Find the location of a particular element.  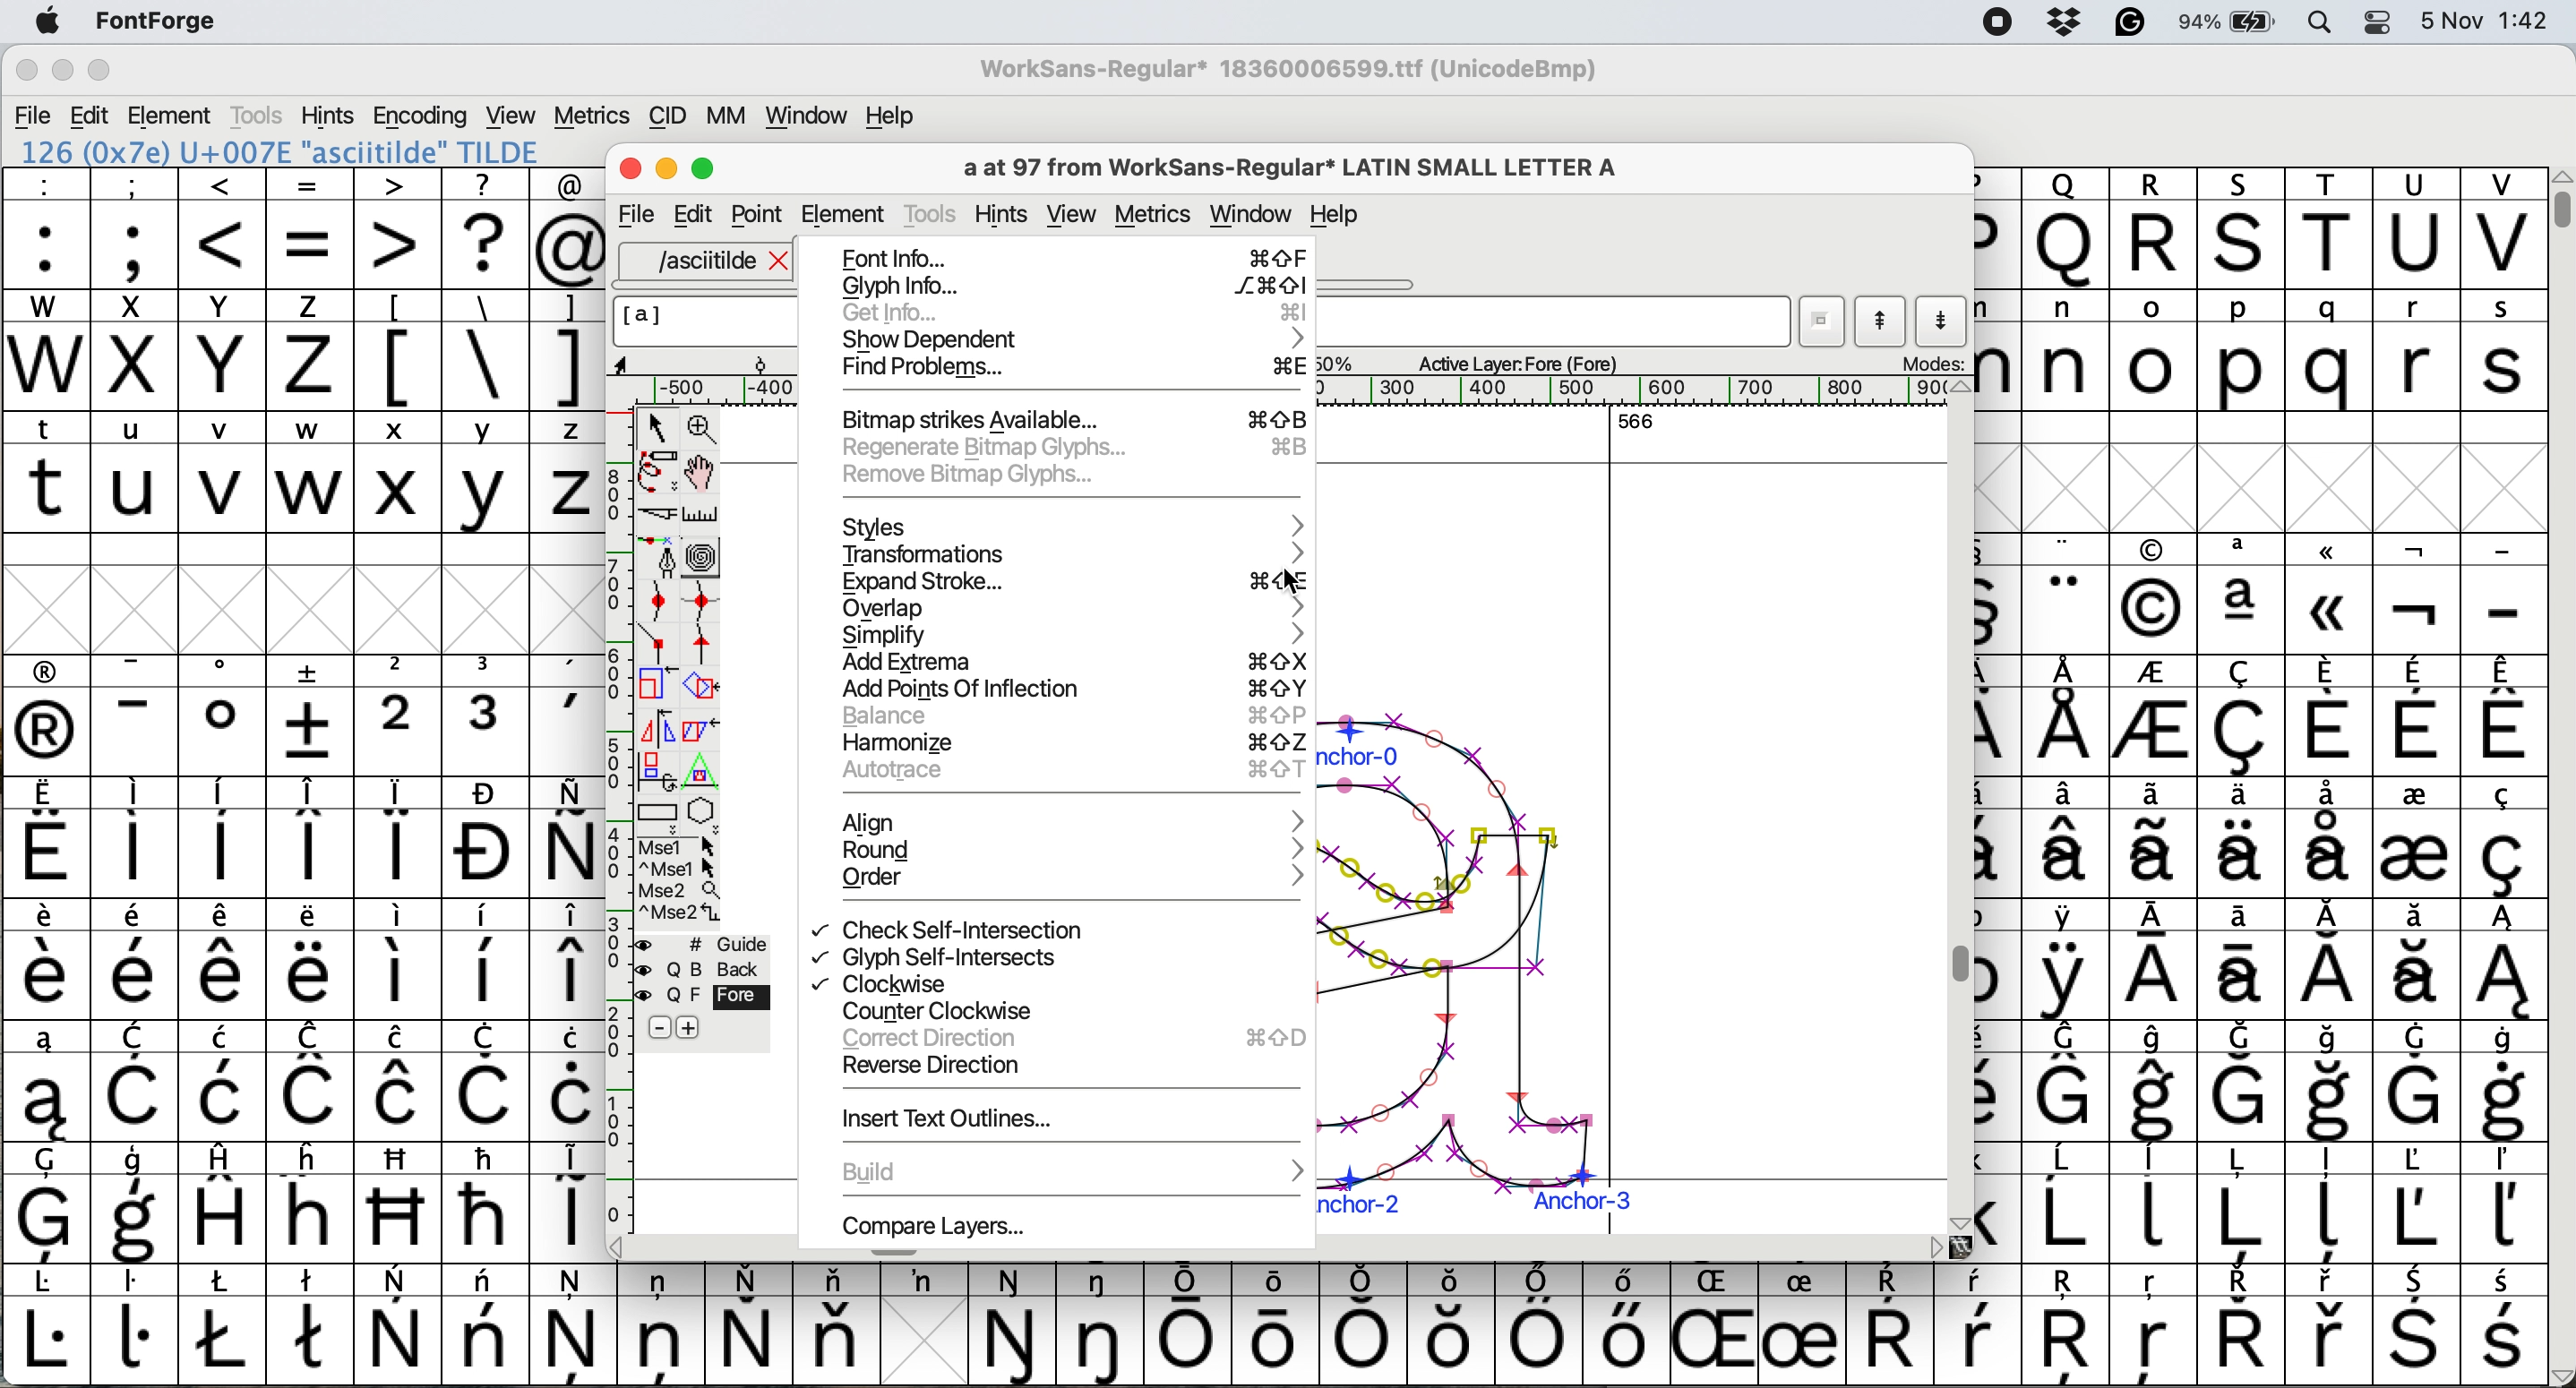

symbol is located at coordinates (228, 1081).